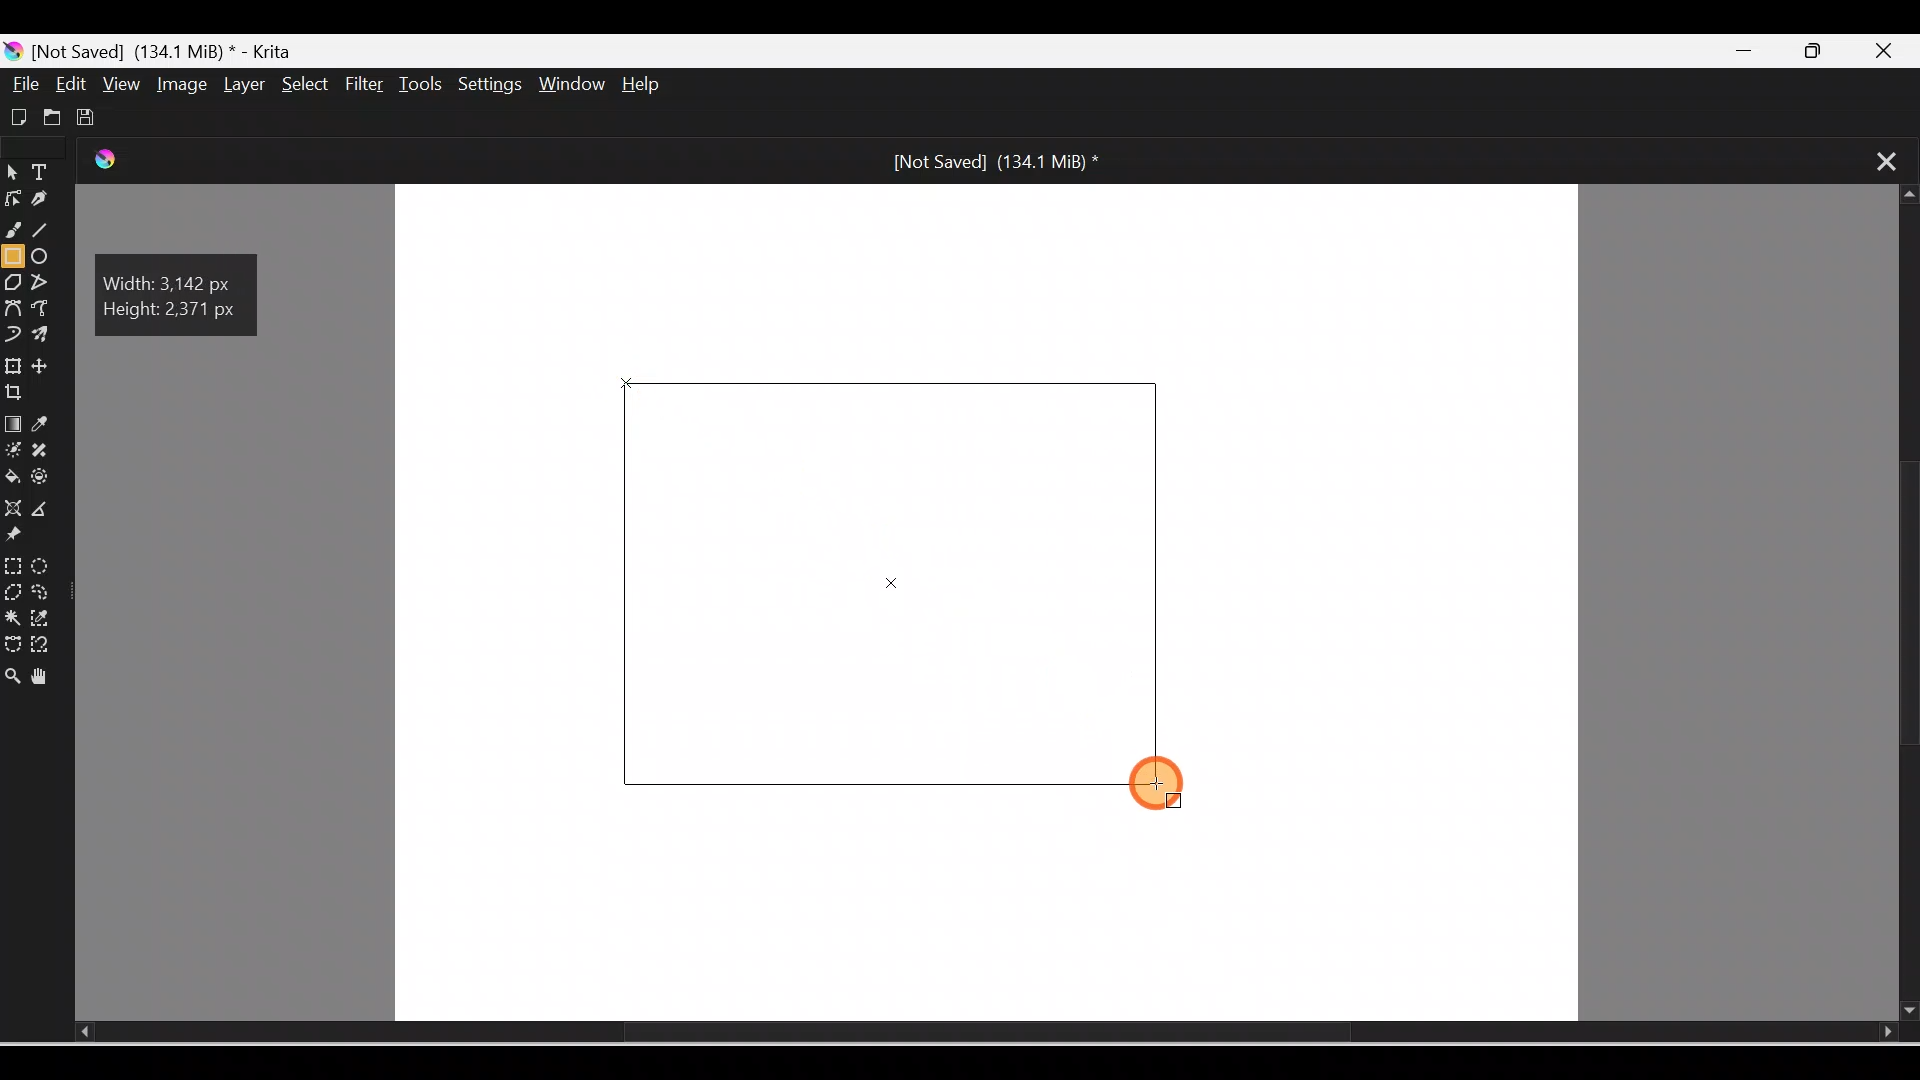  What do you see at coordinates (49, 117) in the screenshot?
I see `Open existing document` at bounding box center [49, 117].